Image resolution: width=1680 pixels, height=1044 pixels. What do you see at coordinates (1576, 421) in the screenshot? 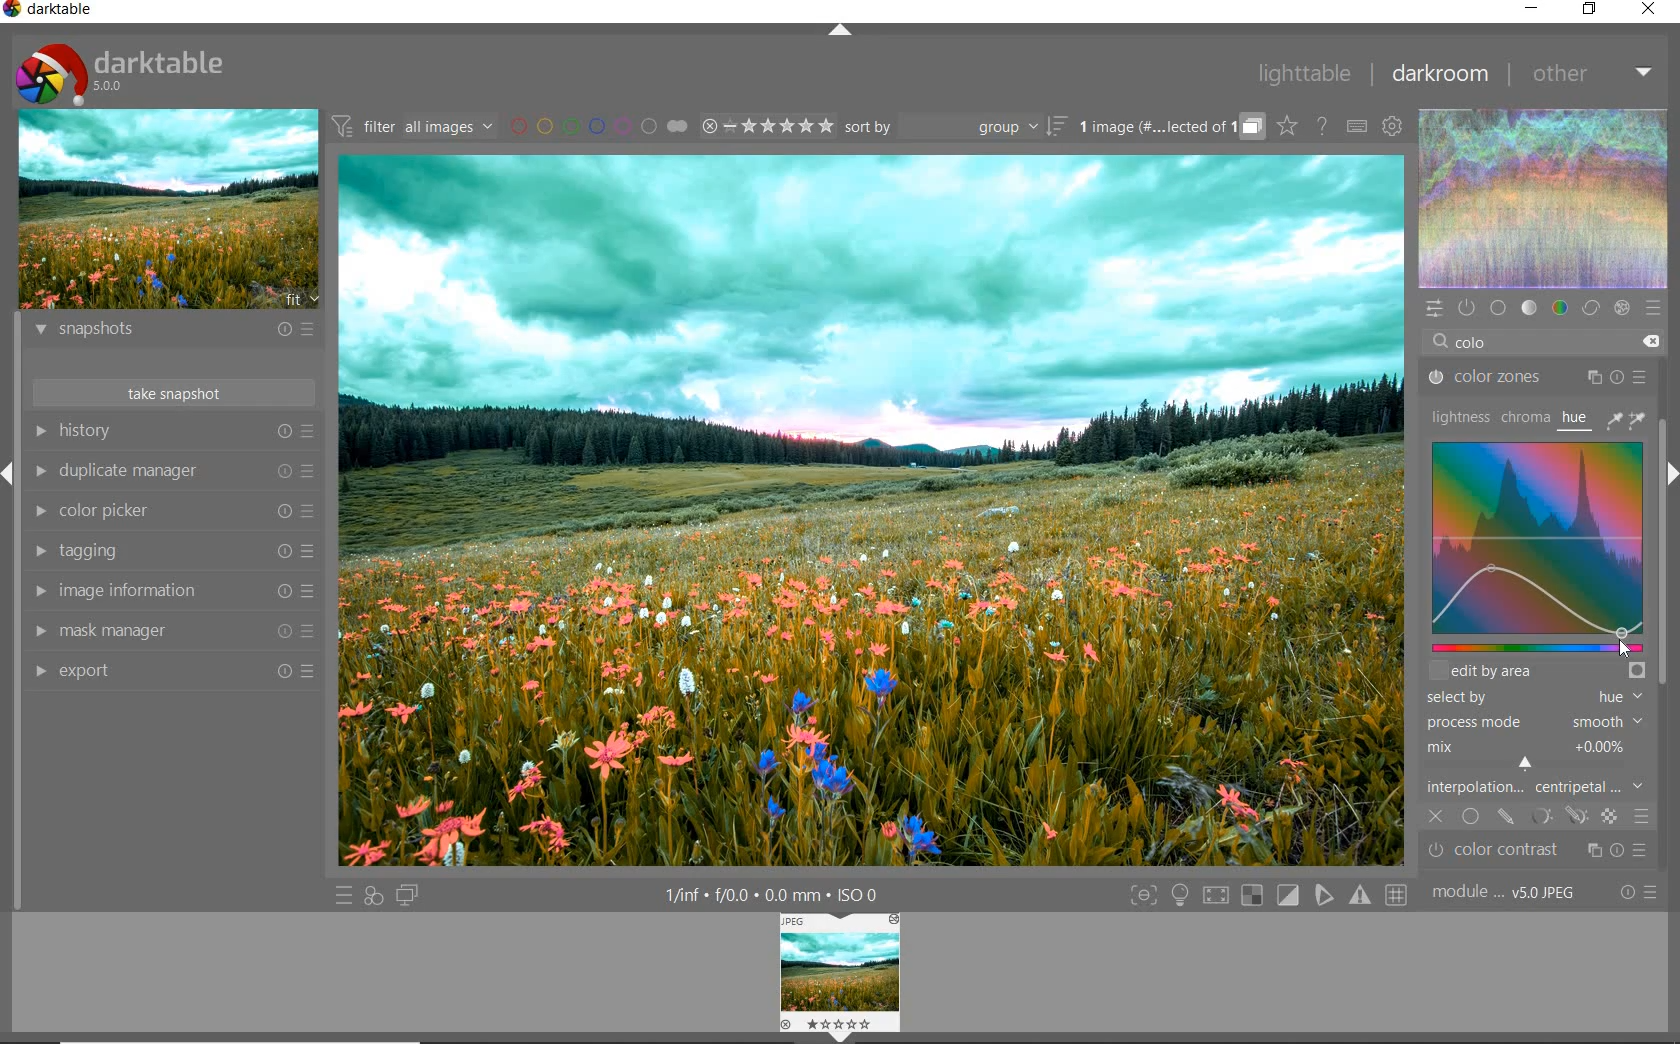
I see `hue` at bounding box center [1576, 421].